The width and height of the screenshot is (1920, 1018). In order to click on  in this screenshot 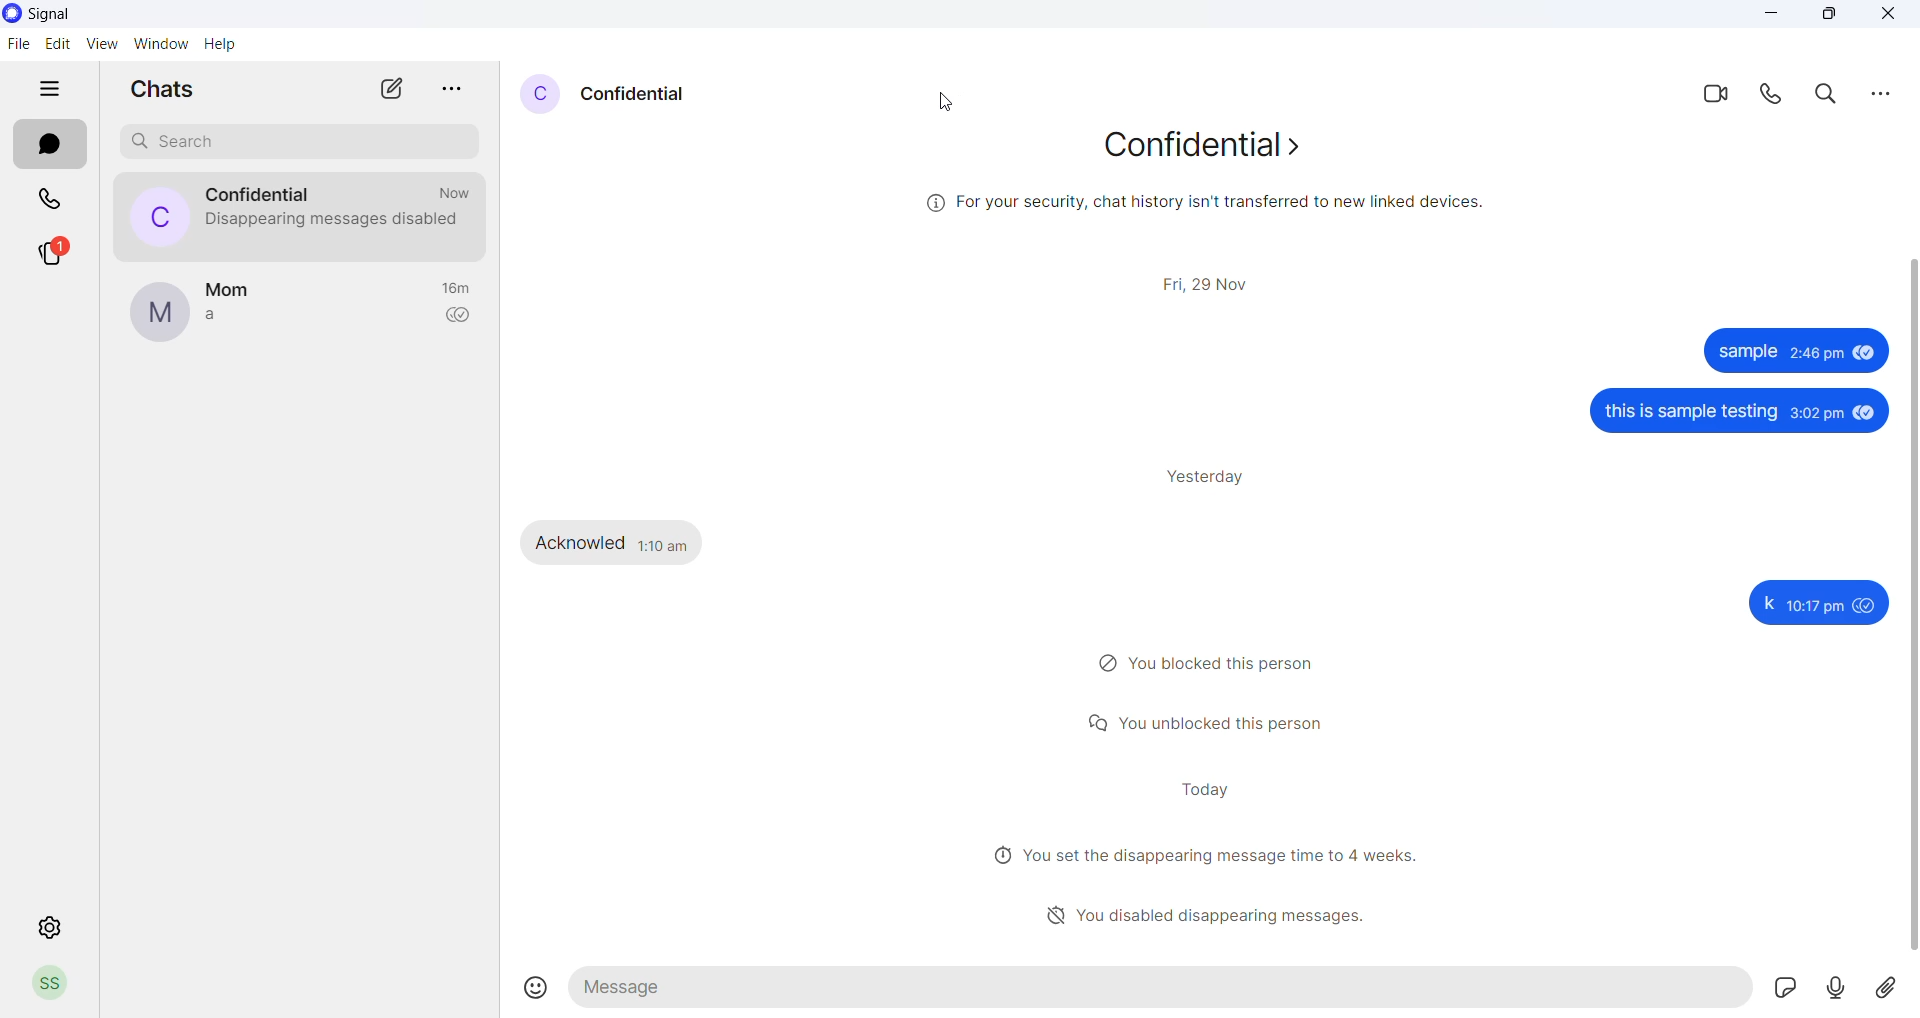, I will do `click(1815, 603)`.